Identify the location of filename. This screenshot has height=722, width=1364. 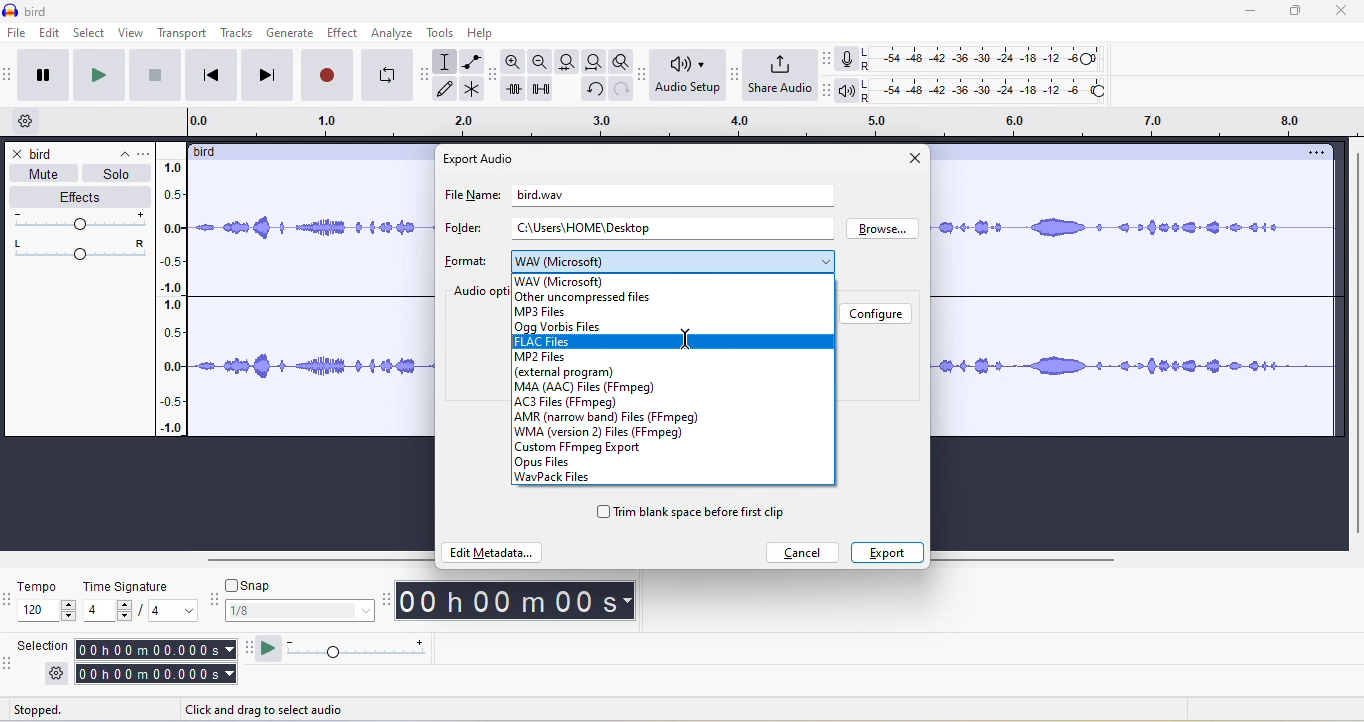
(538, 193).